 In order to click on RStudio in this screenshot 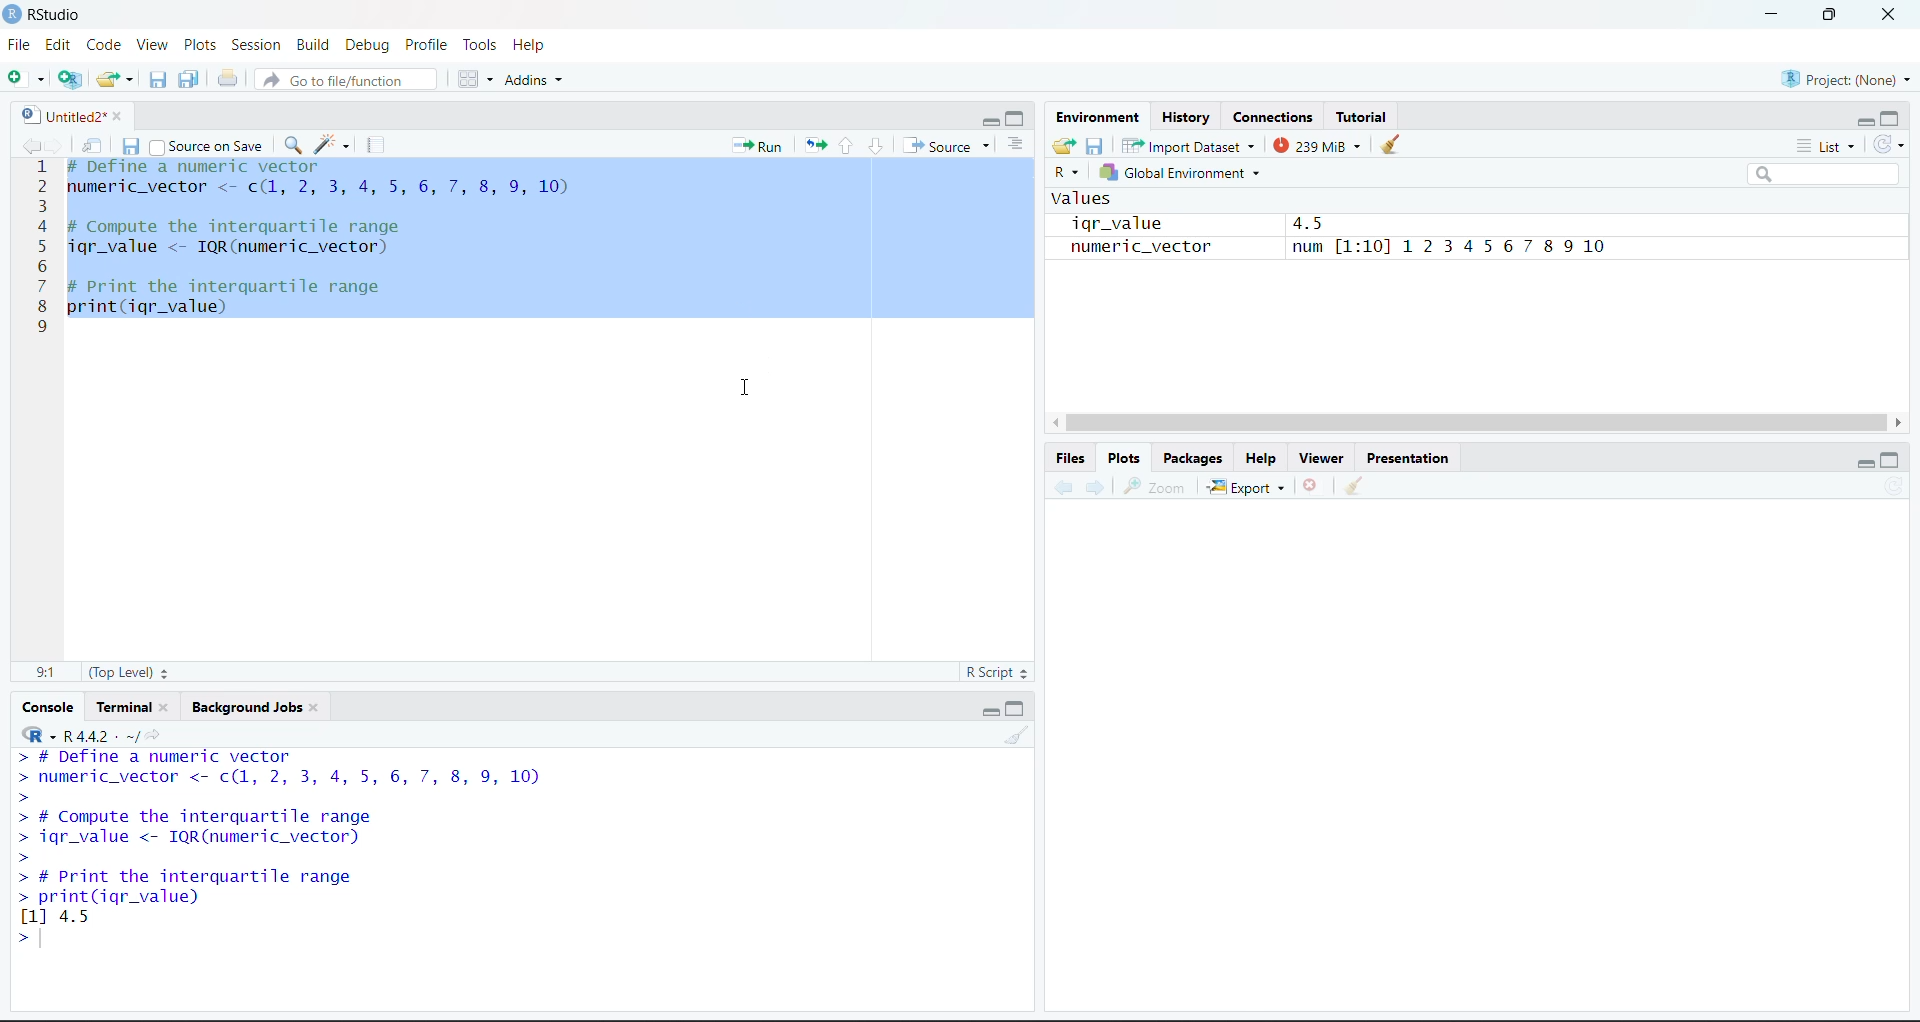, I will do `click(46, 16)`.